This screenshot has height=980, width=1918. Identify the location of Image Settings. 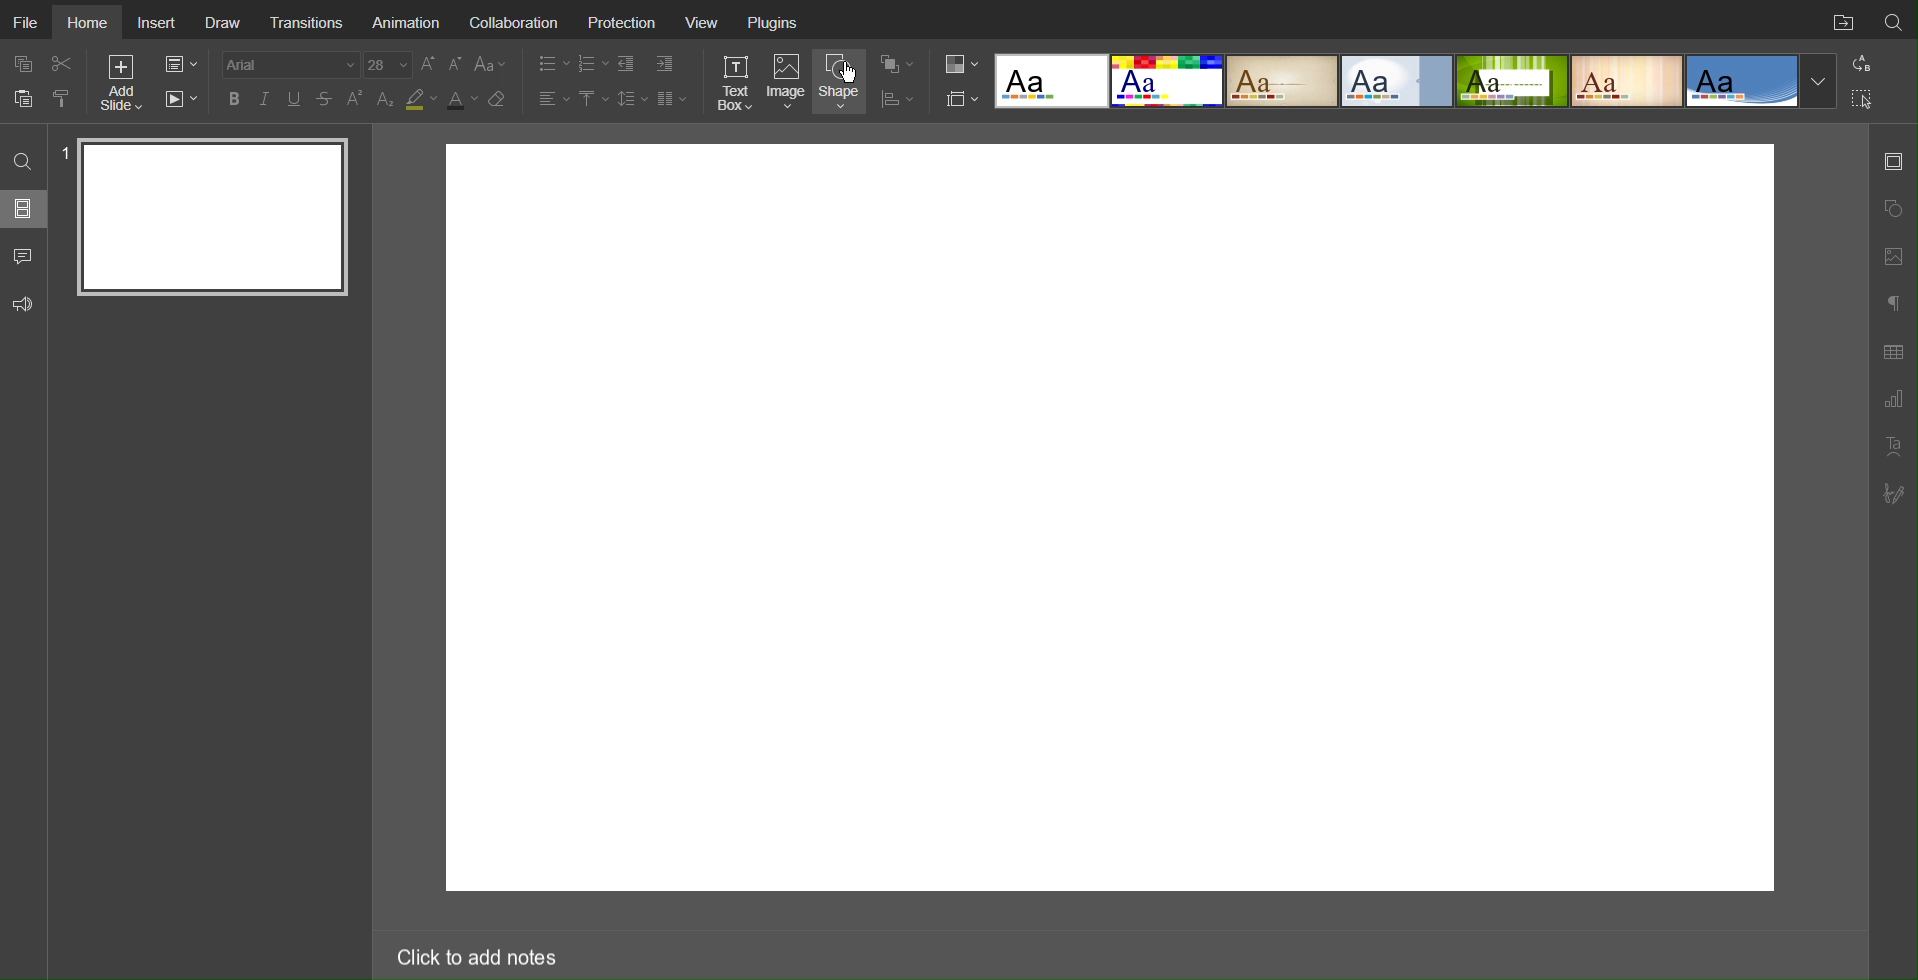
(1892, 254).